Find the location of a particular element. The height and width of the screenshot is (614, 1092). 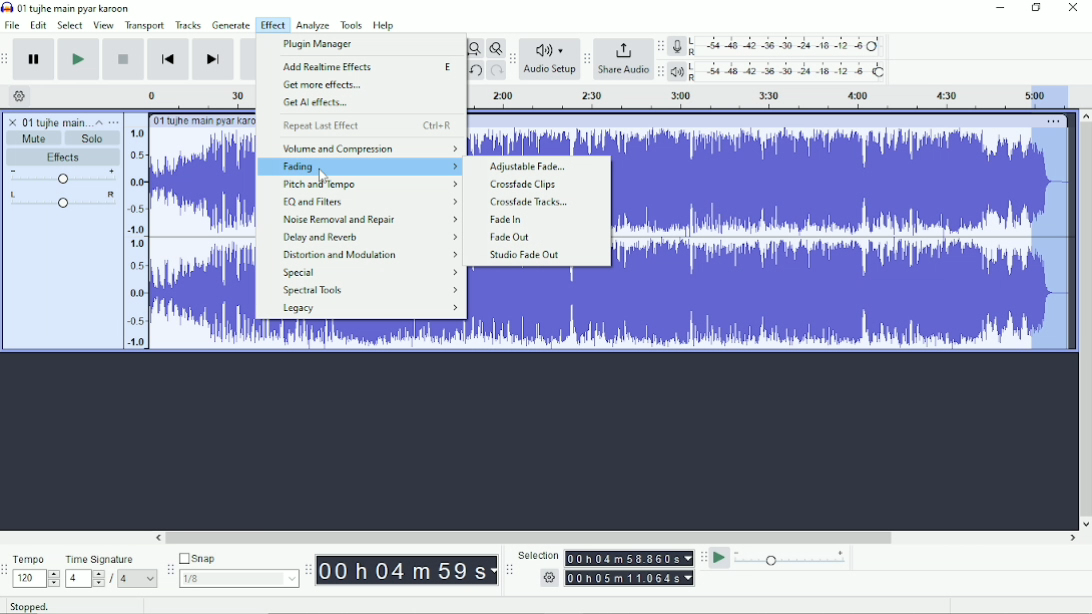

Pan is located at coordinates (60, 200).